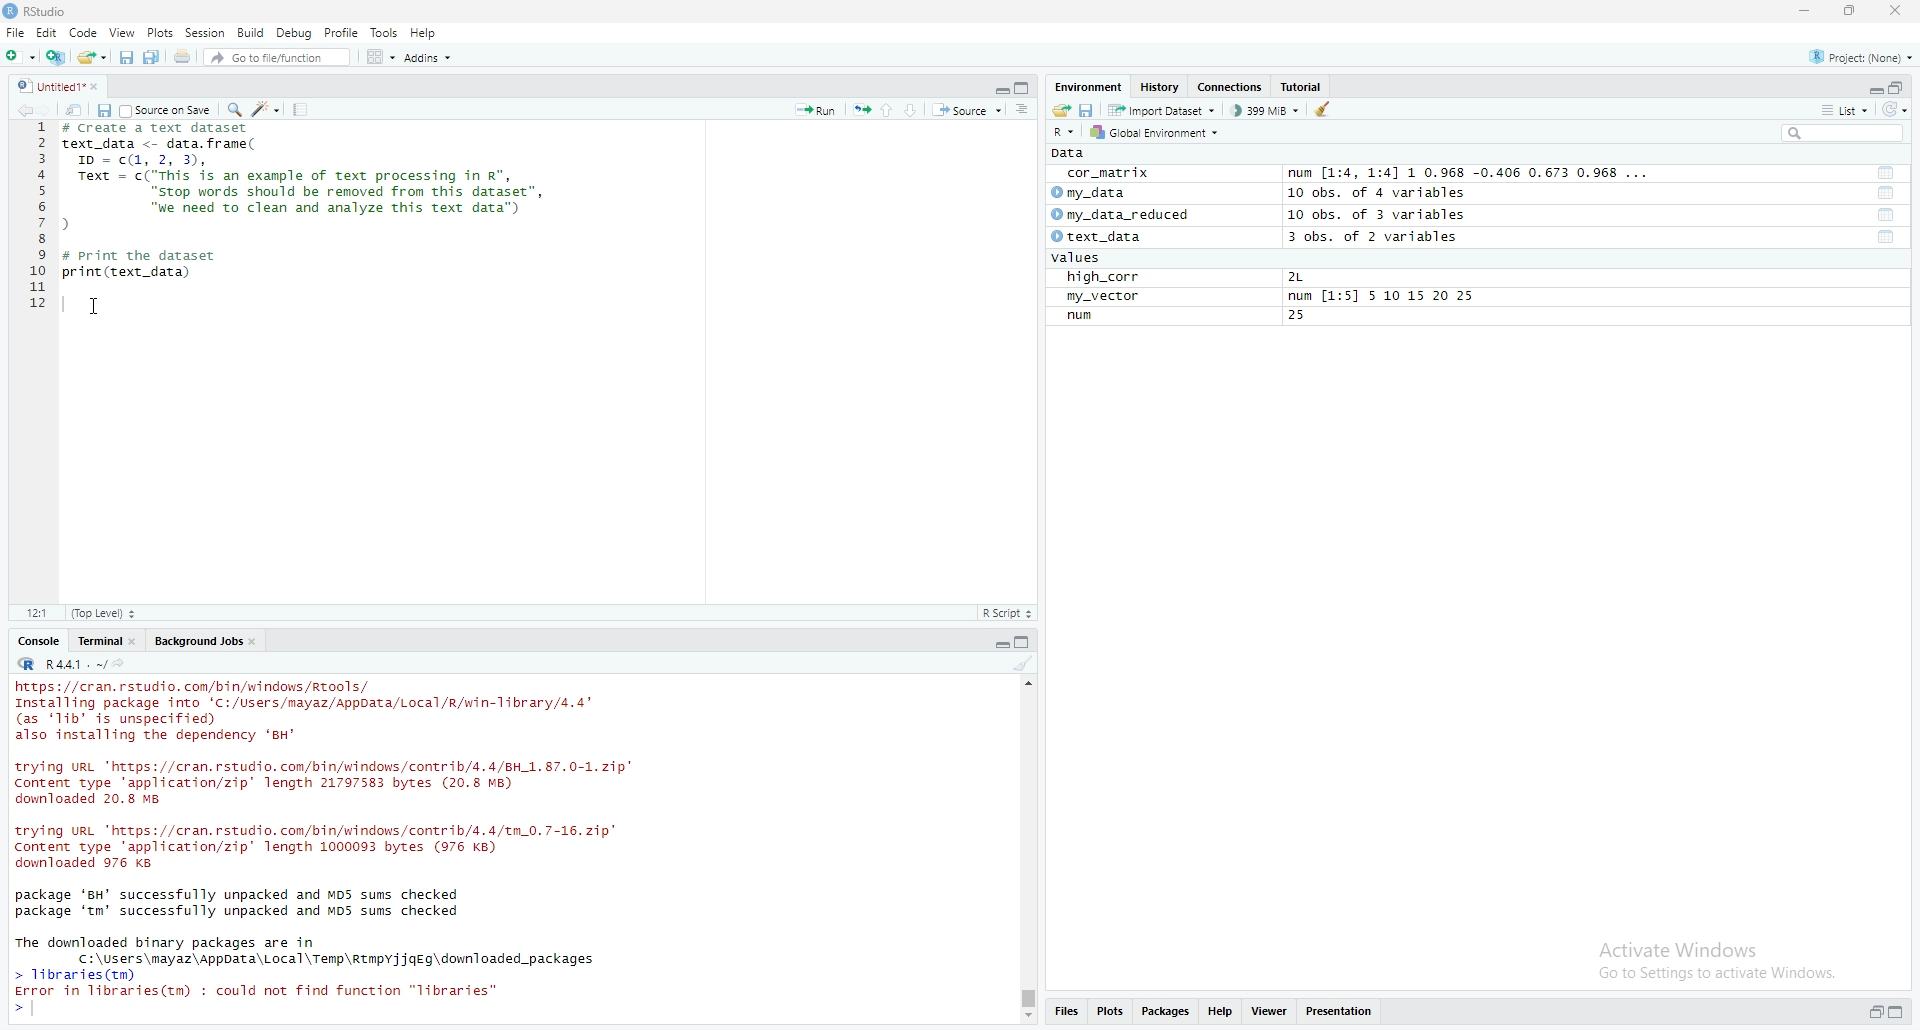 The width and height of the screenshot is (1920, 1030). Describe the element at coordinates (310, 205) in the screenshot. I see `data frame code` at that location.